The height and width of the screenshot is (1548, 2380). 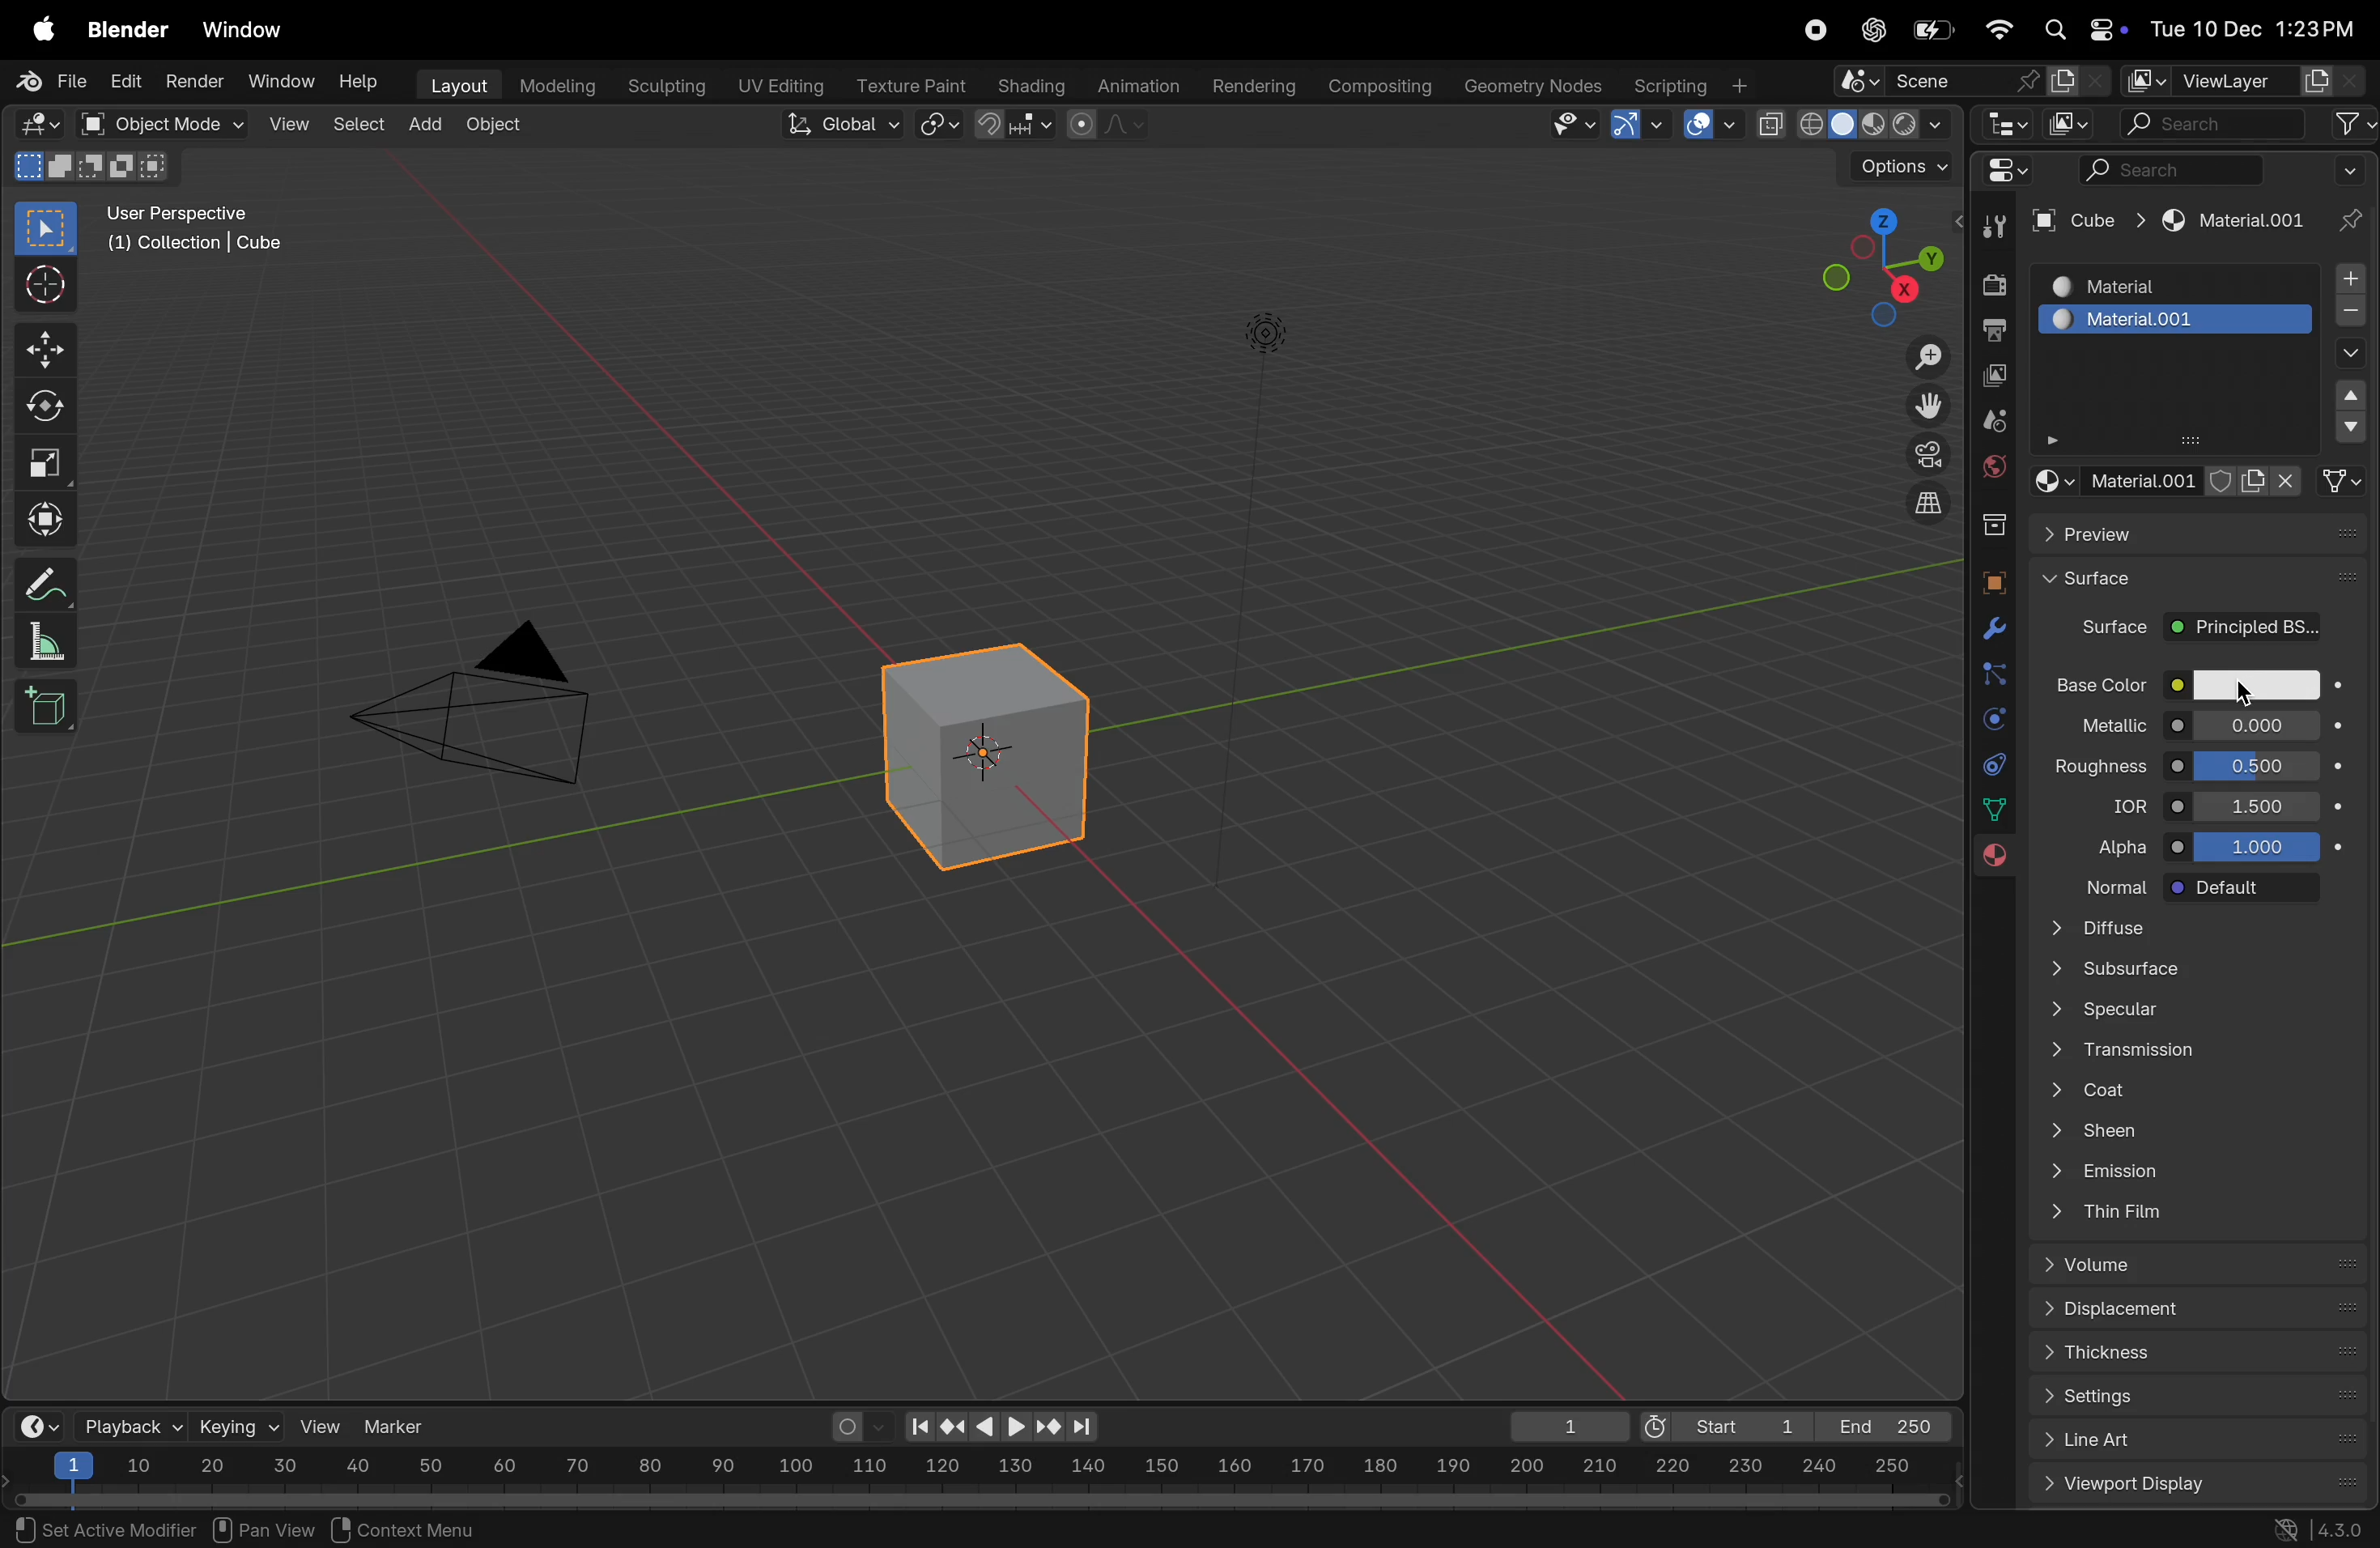 What do you see at coordinates (120, 83) in the screenshot?
I see `edit` at bounding box center [120, 83].